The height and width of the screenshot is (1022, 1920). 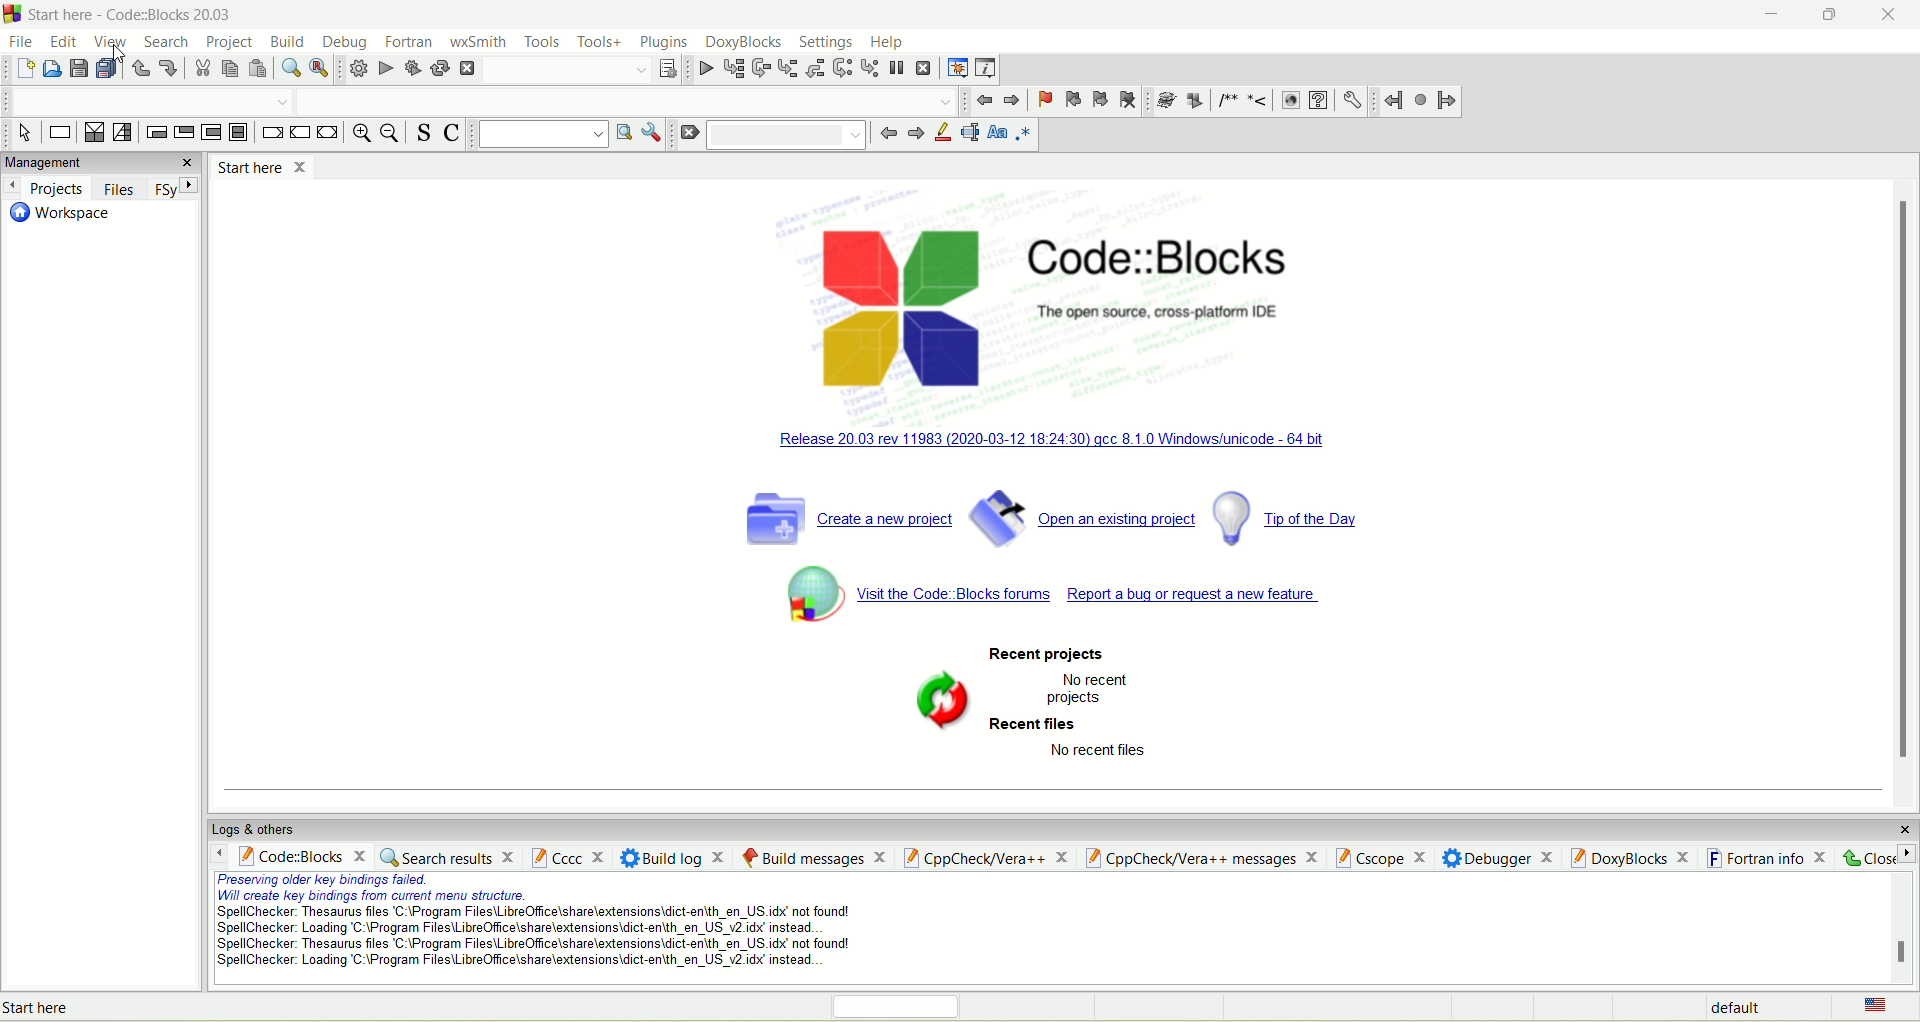 What do you see at coordinates (969, 136) in the screenshot?
I see `selected text` at bounding box center [969, 136].